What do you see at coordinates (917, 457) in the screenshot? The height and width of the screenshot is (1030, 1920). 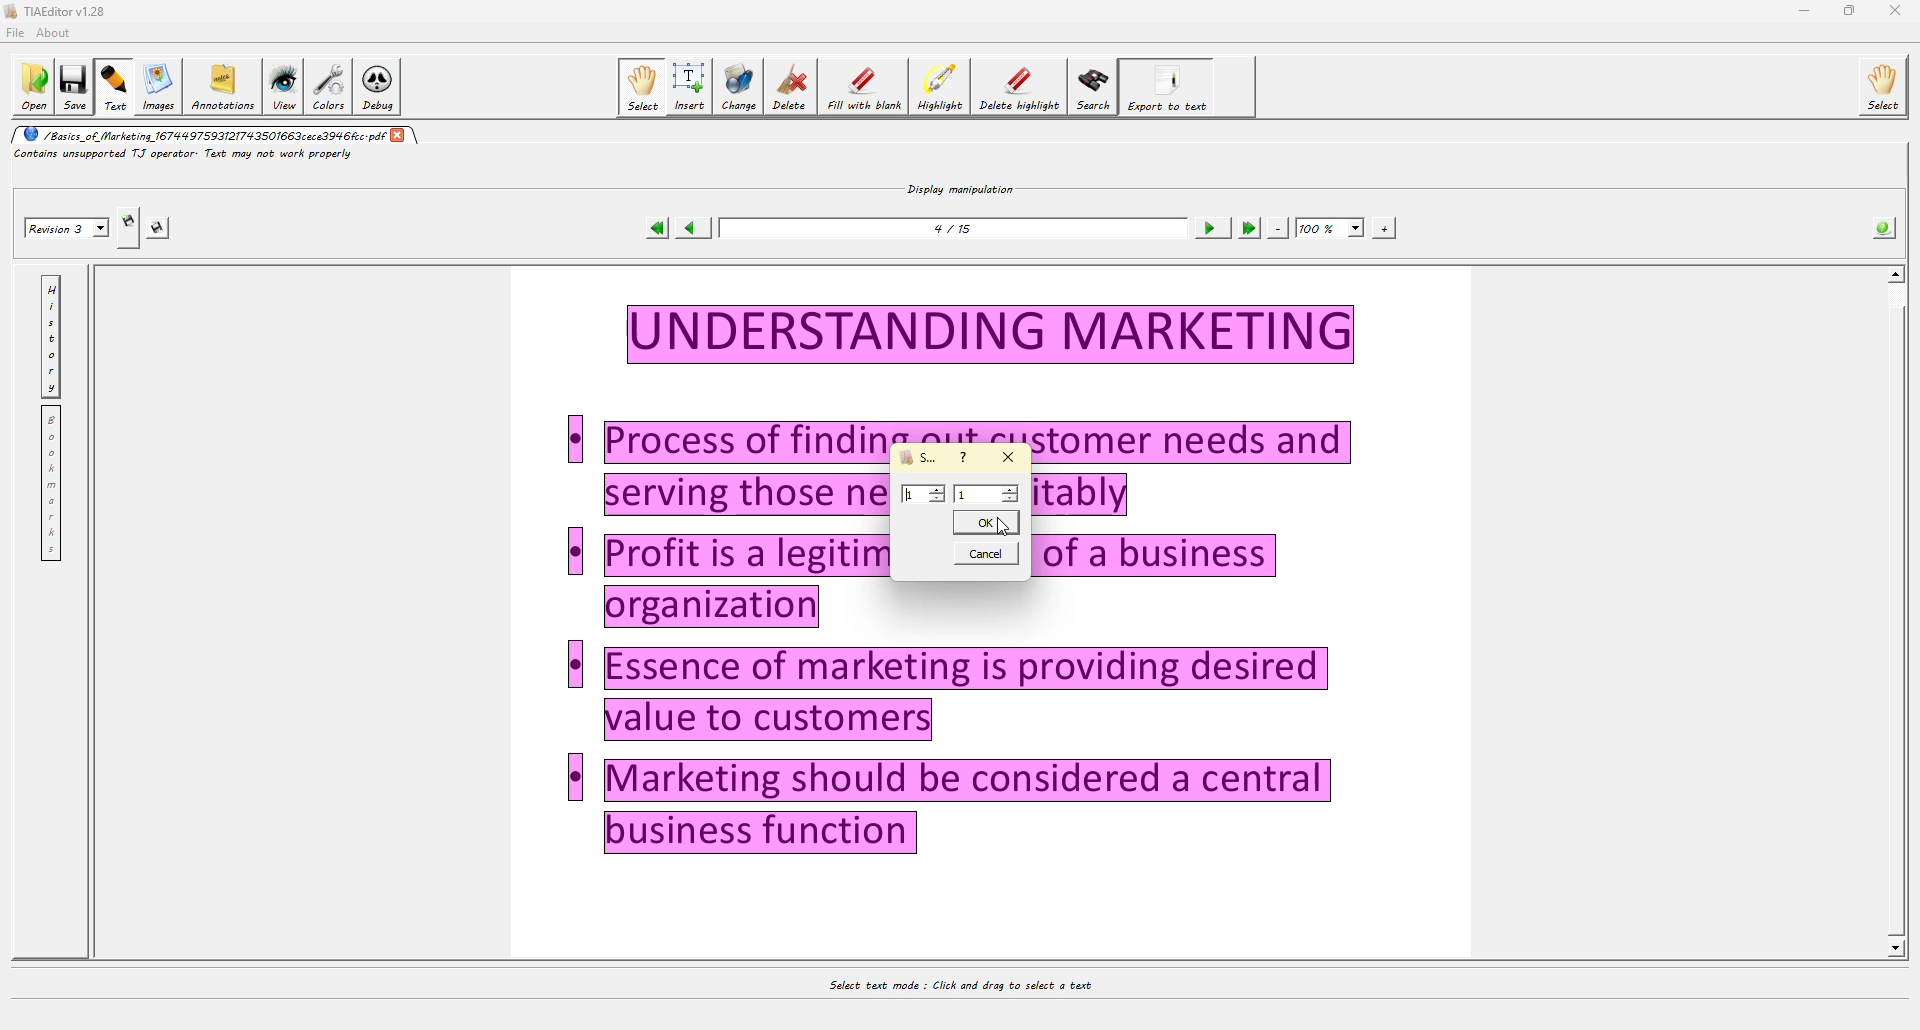 I see `select` at bounding box center [917, 457].